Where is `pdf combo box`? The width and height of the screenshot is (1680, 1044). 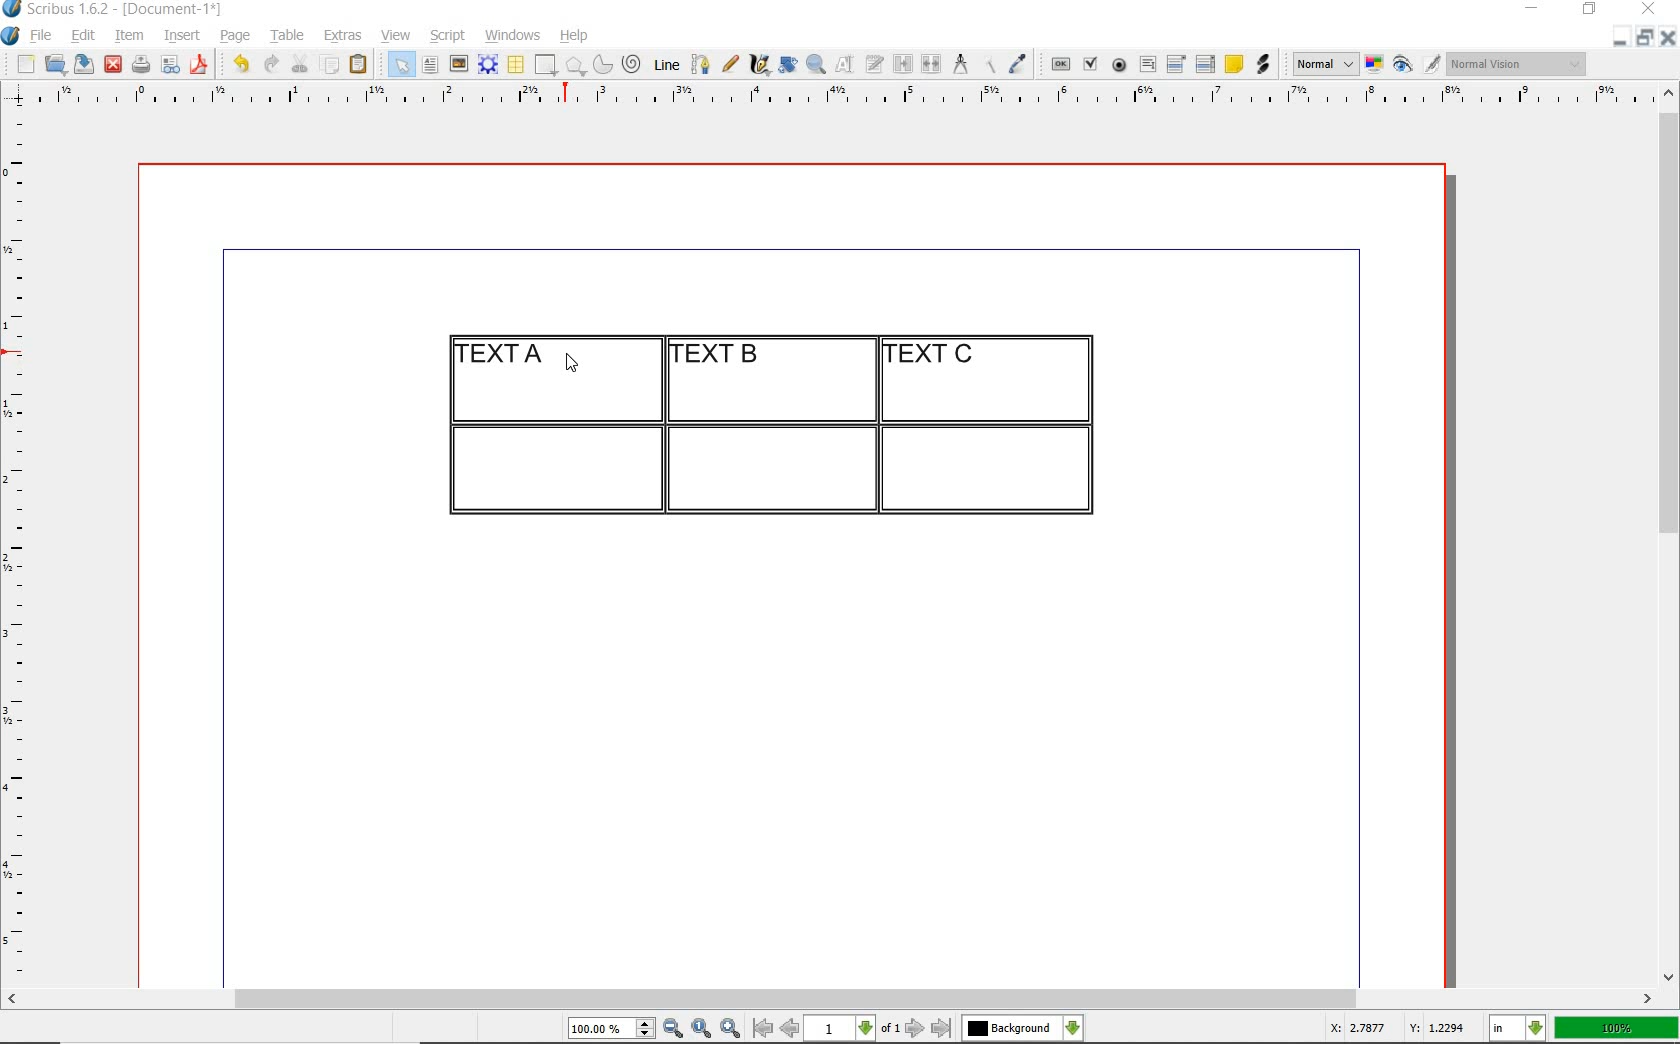
pdf combo box is located at coordinates (1177, 63).